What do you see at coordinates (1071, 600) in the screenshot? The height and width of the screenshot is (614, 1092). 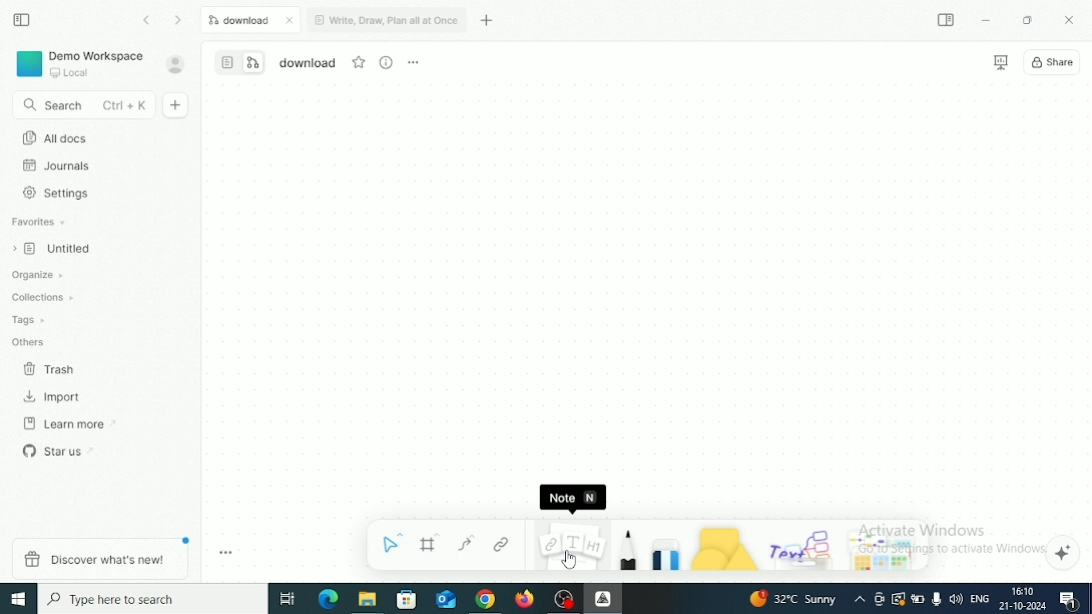 I see `Notifications` at bounding box center [1071, 600].